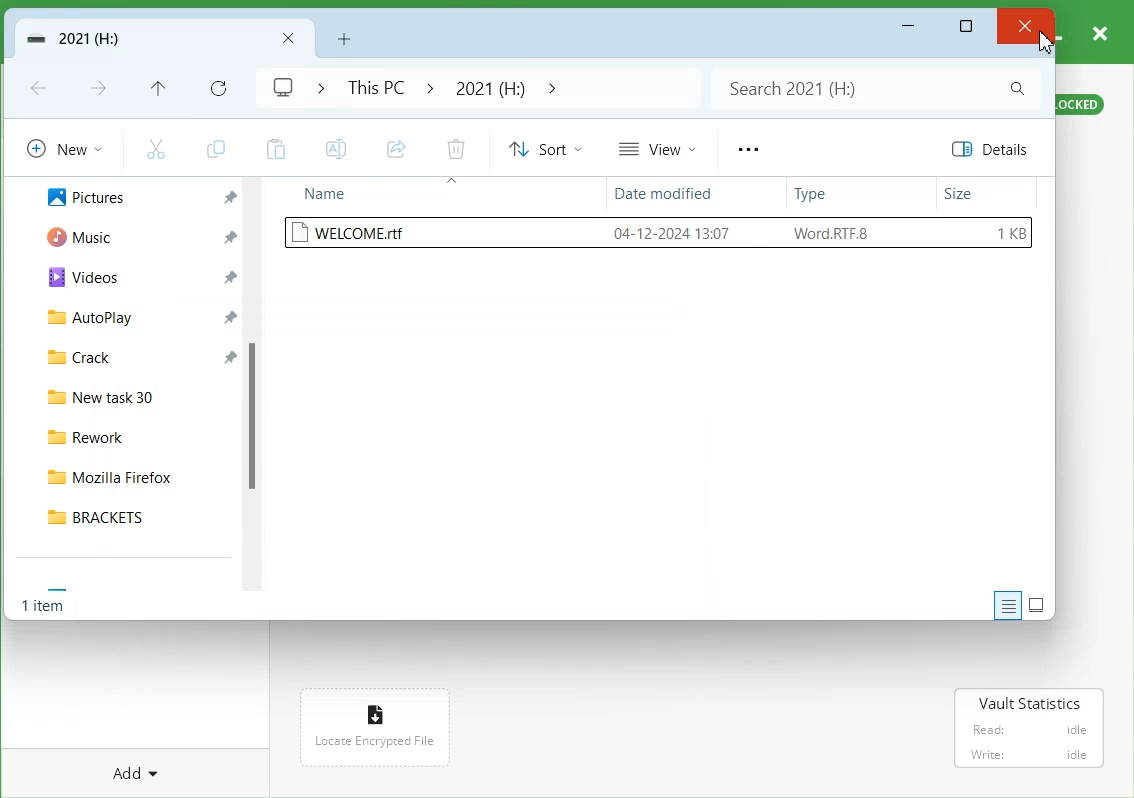  Describe the element at coordinates (374, 712) in the screenshot. I see `Icon` at that location.